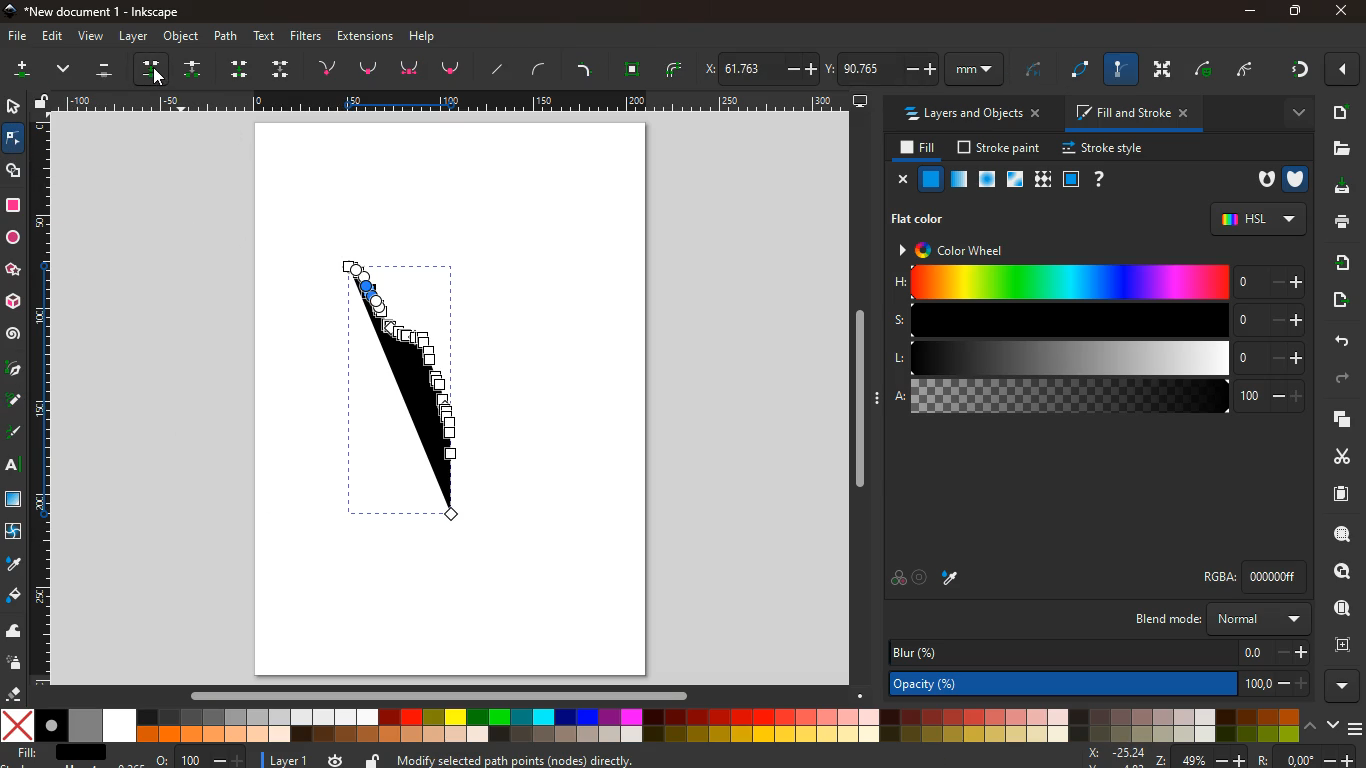  Describe the element at coordinates (443, 694) in the screenshot. I see `horizontal slider` at that location.